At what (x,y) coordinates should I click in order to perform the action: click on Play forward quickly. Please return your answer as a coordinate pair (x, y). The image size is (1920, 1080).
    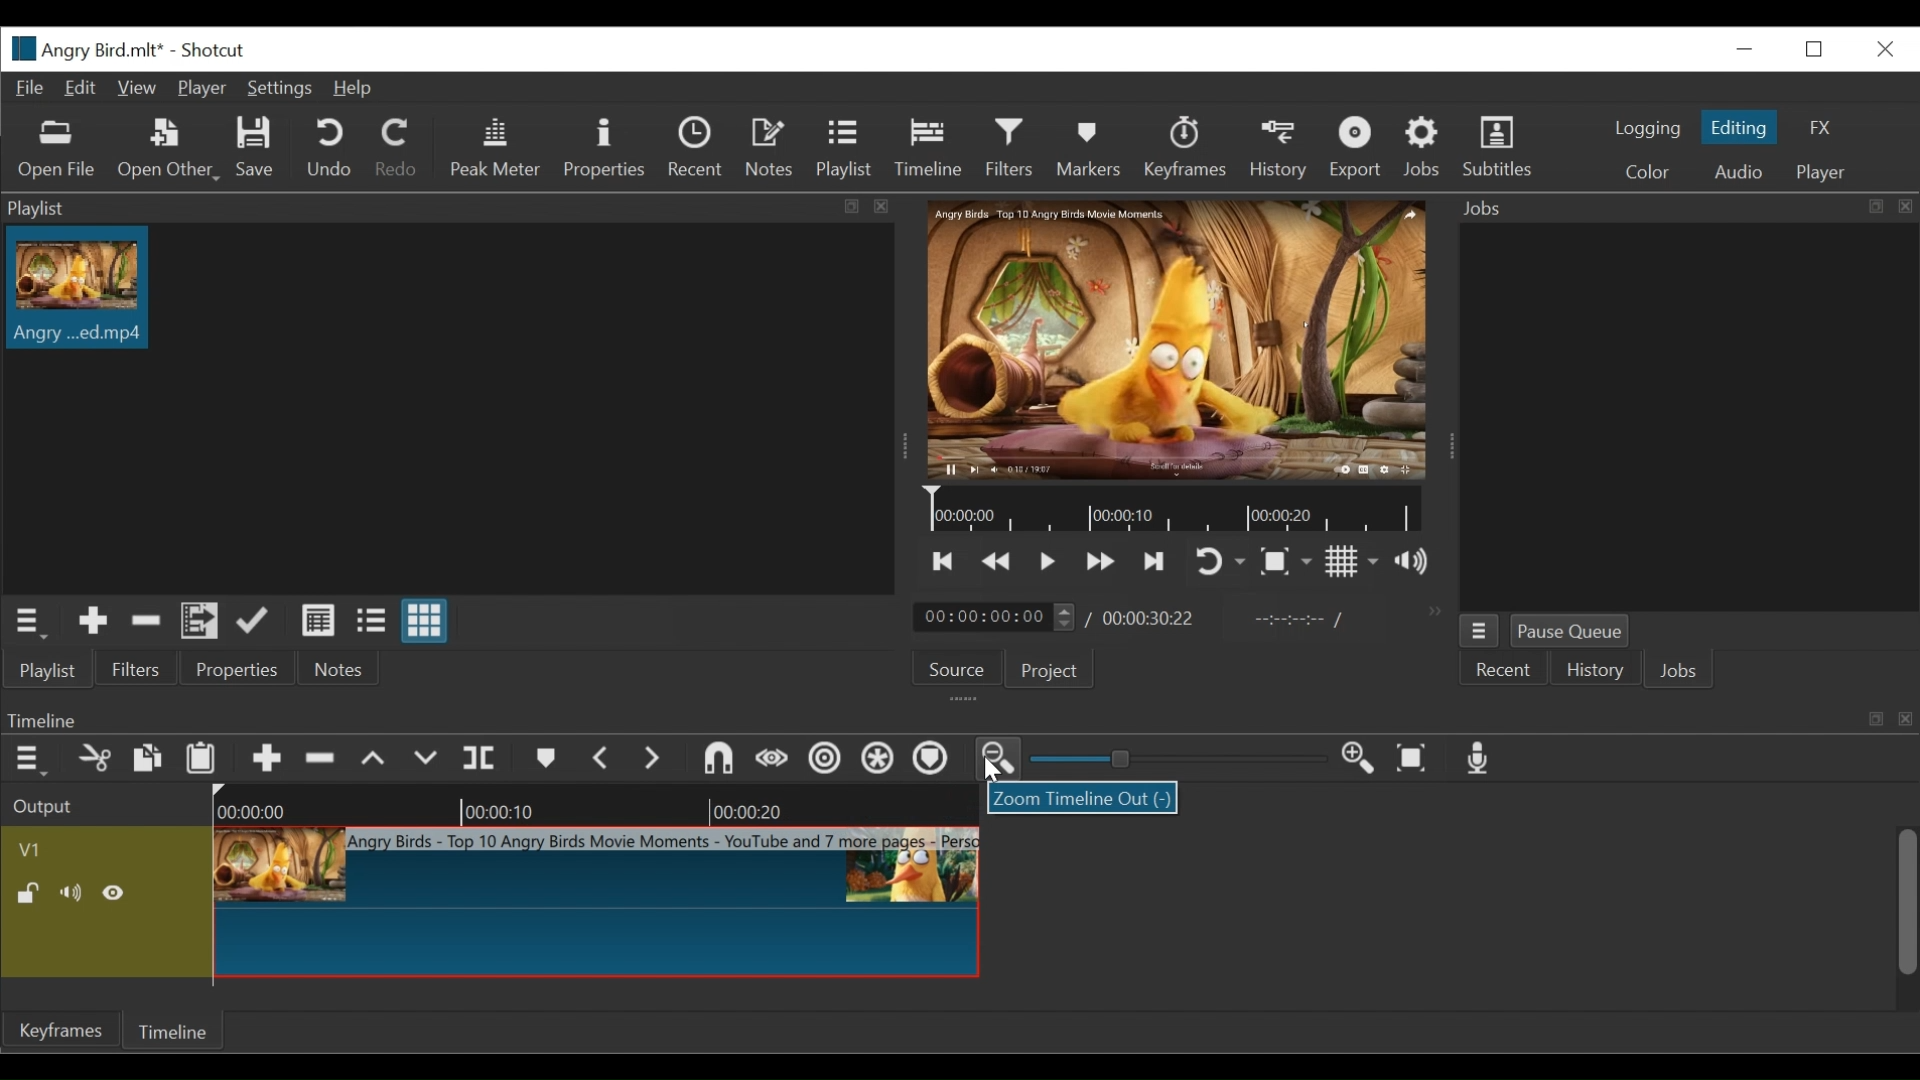
    Looking at the image, I should click on (1101, 561).